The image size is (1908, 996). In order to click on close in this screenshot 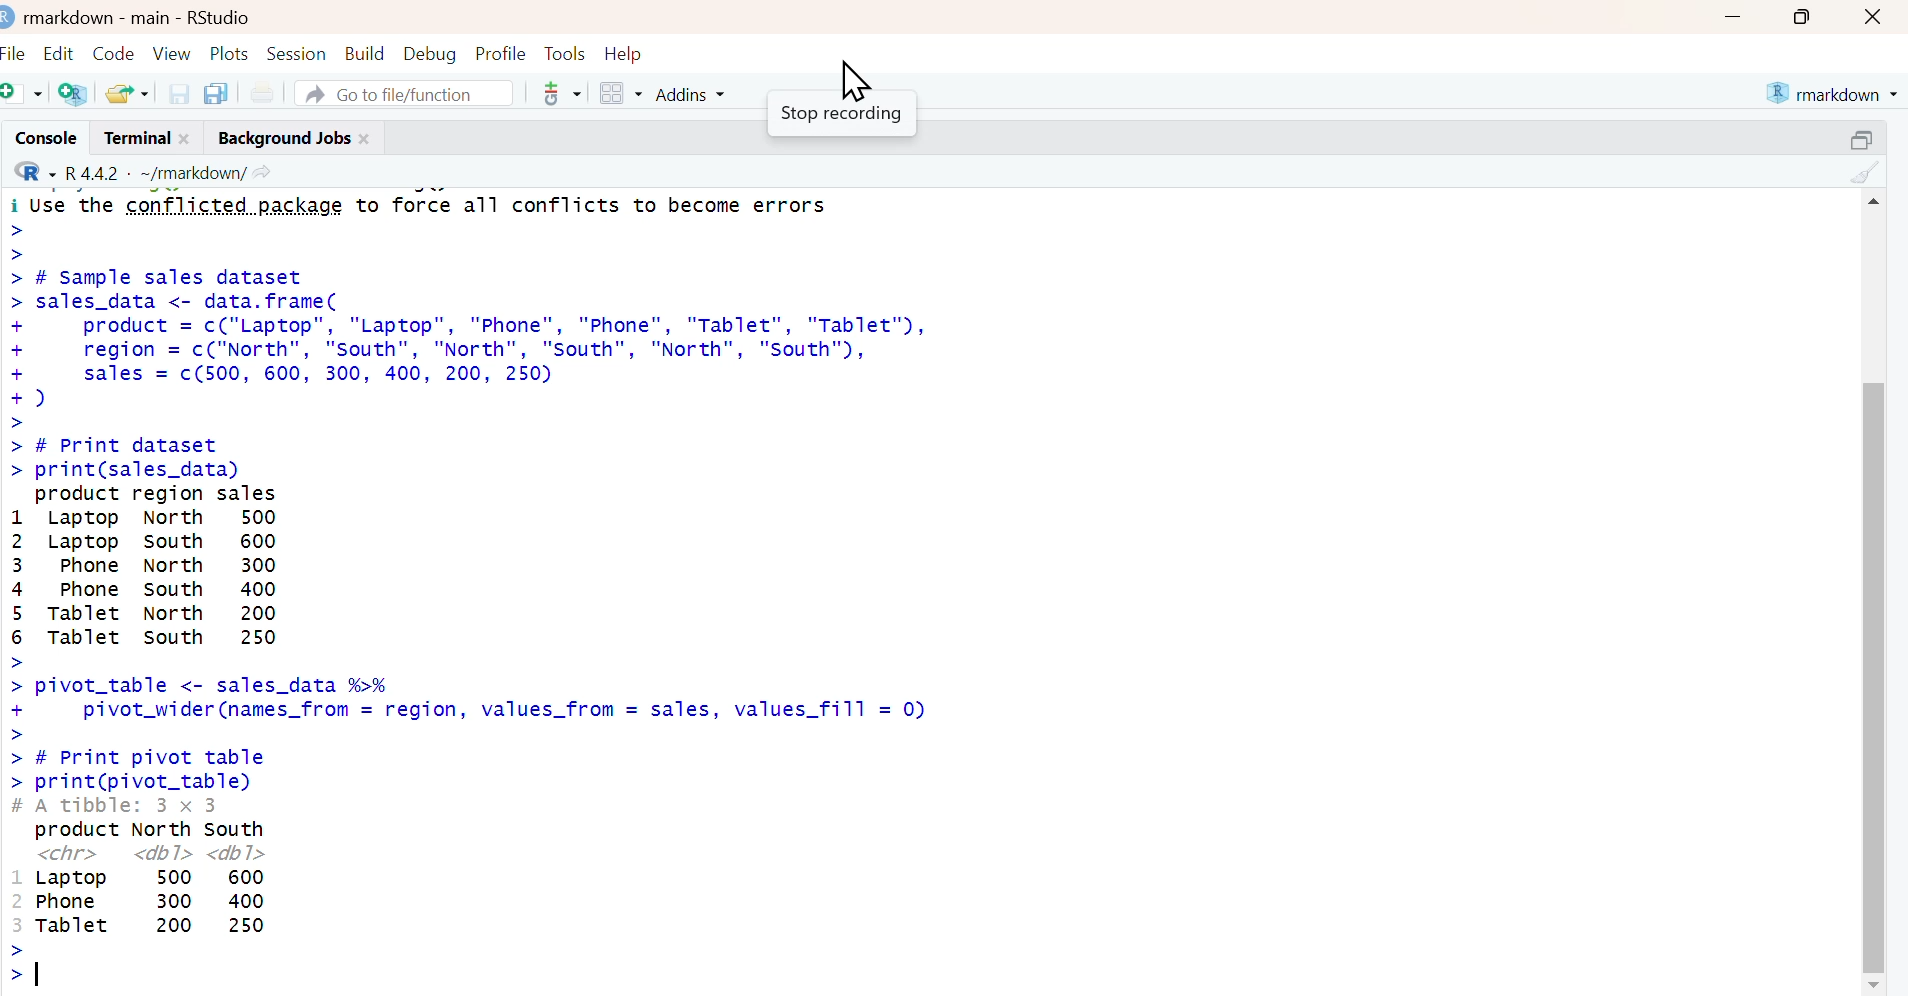, I will do `click(190, 137)`.